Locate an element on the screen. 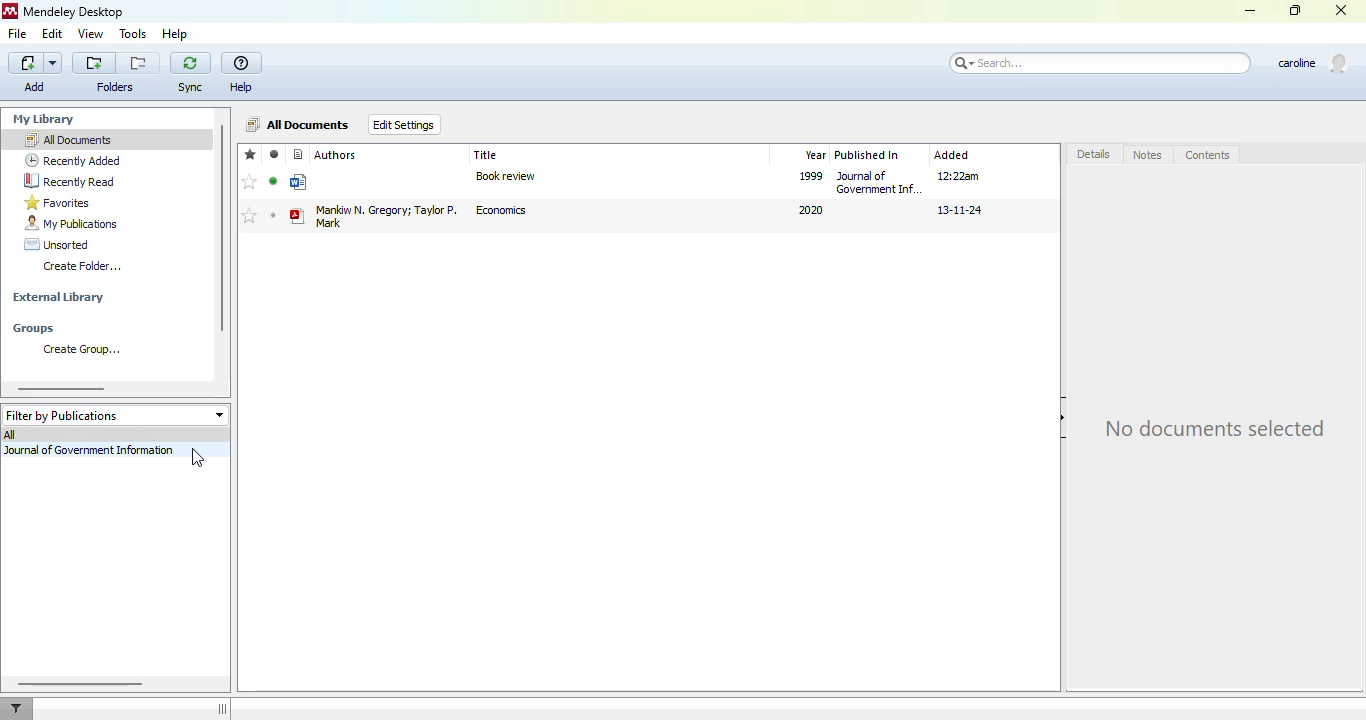 The width and height of the screenshot is (1366, 720). all is located at coordinates (10, 434).